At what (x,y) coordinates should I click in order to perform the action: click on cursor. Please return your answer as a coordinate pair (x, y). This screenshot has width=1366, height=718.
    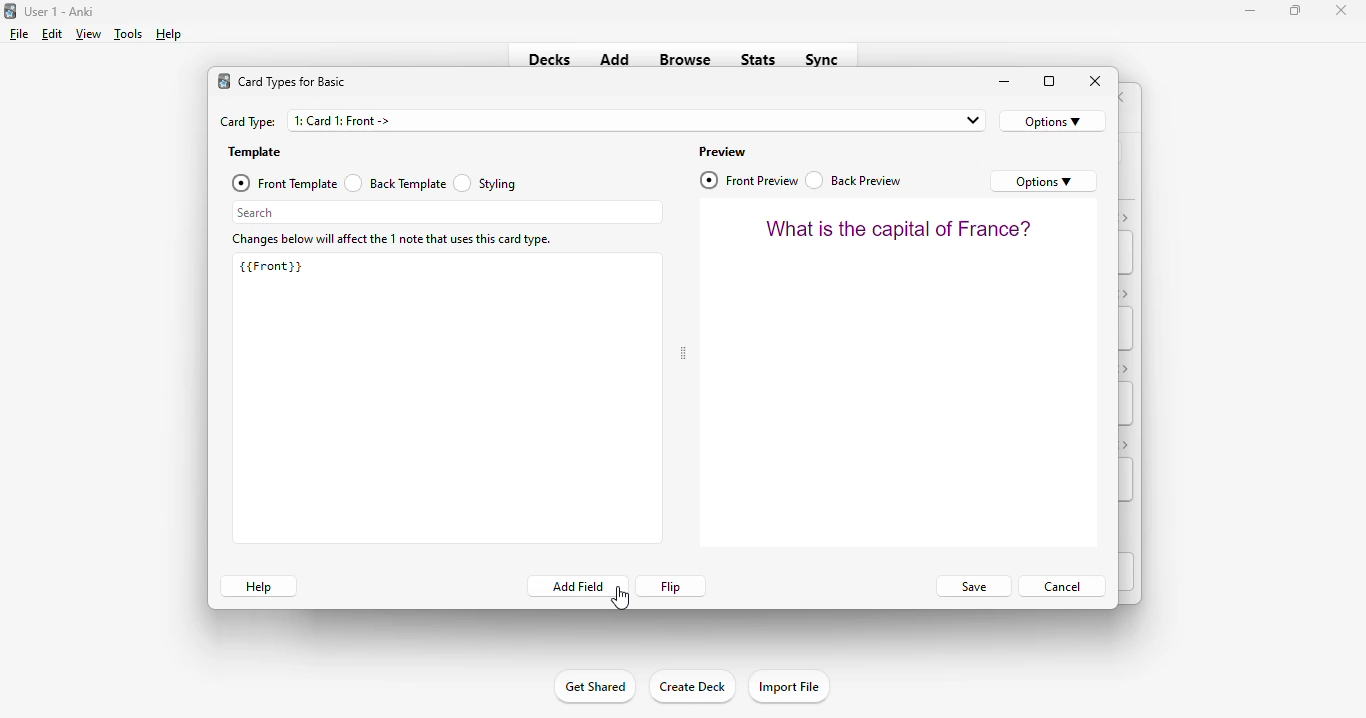
    Looking at the image, I should click on (620, 599).